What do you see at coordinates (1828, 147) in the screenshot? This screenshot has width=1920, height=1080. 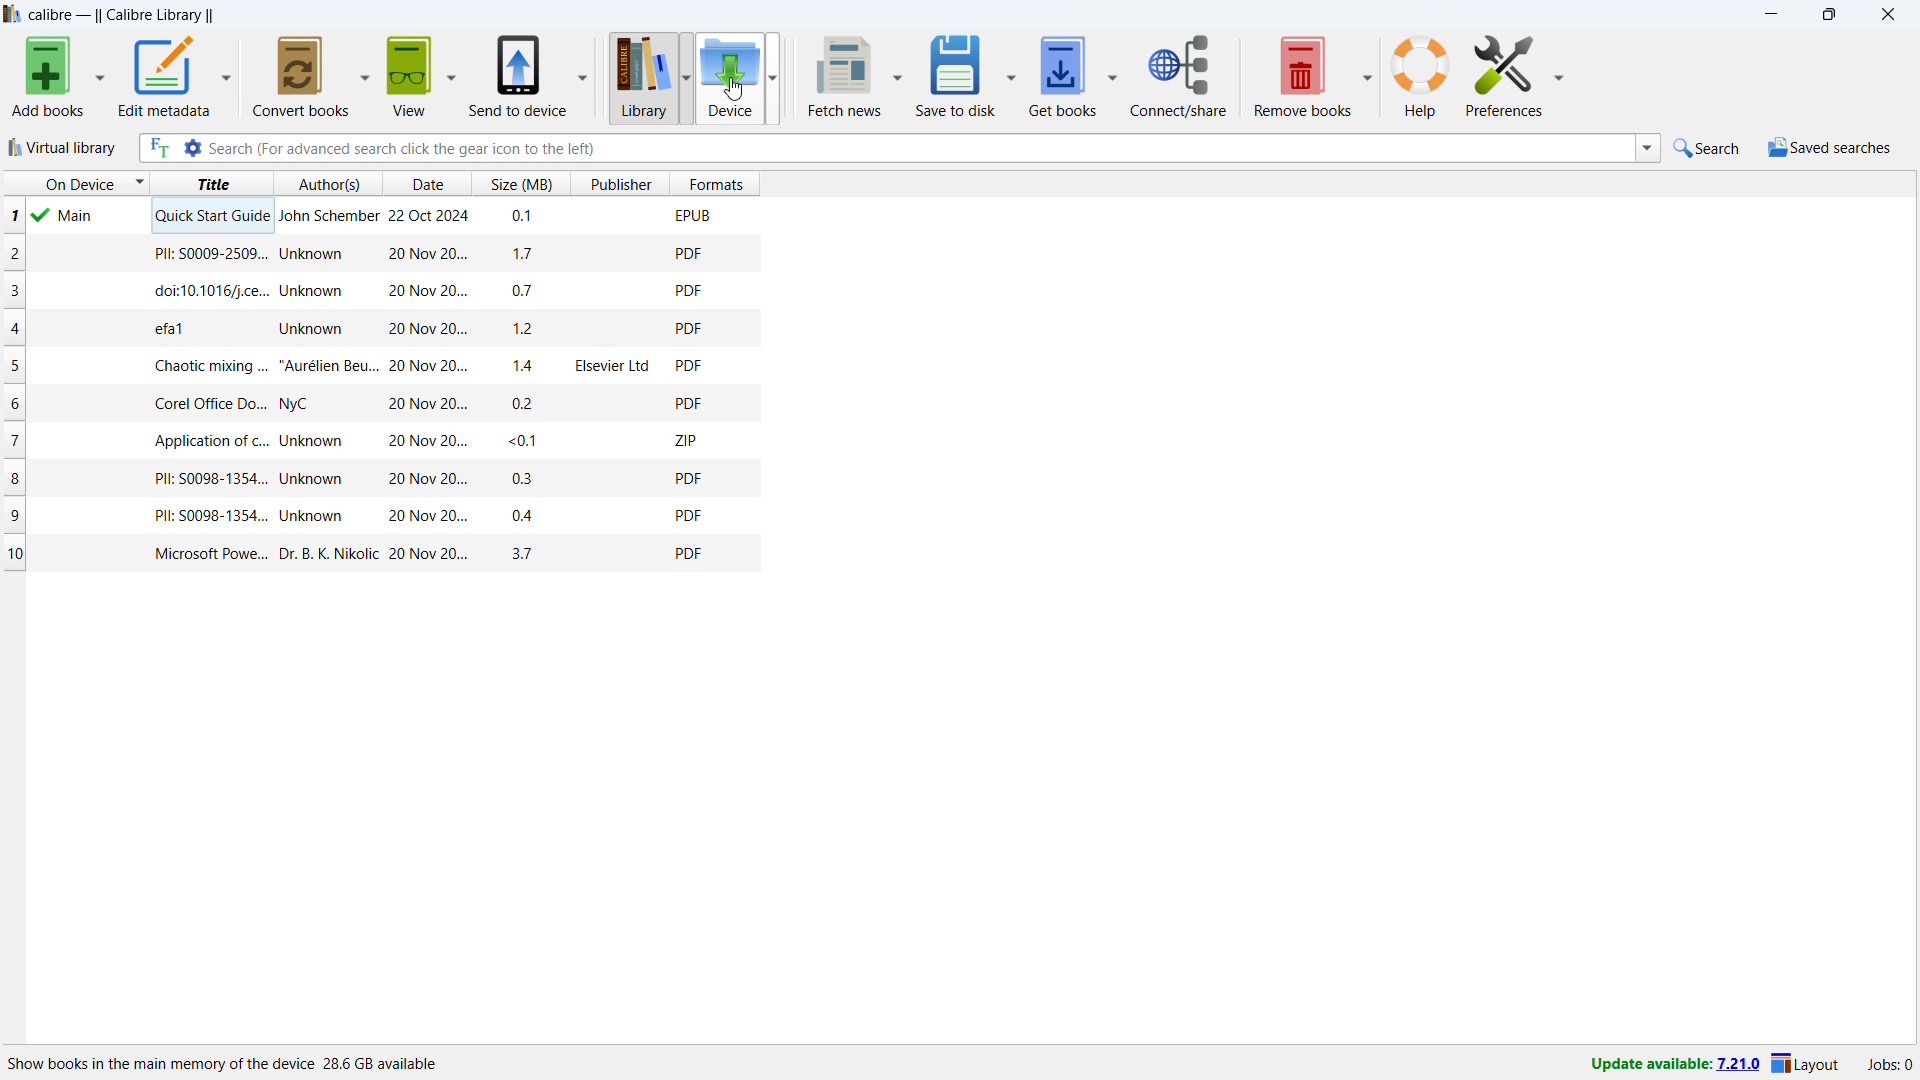 I see `saved searches` at bounding box center [1828, 147].